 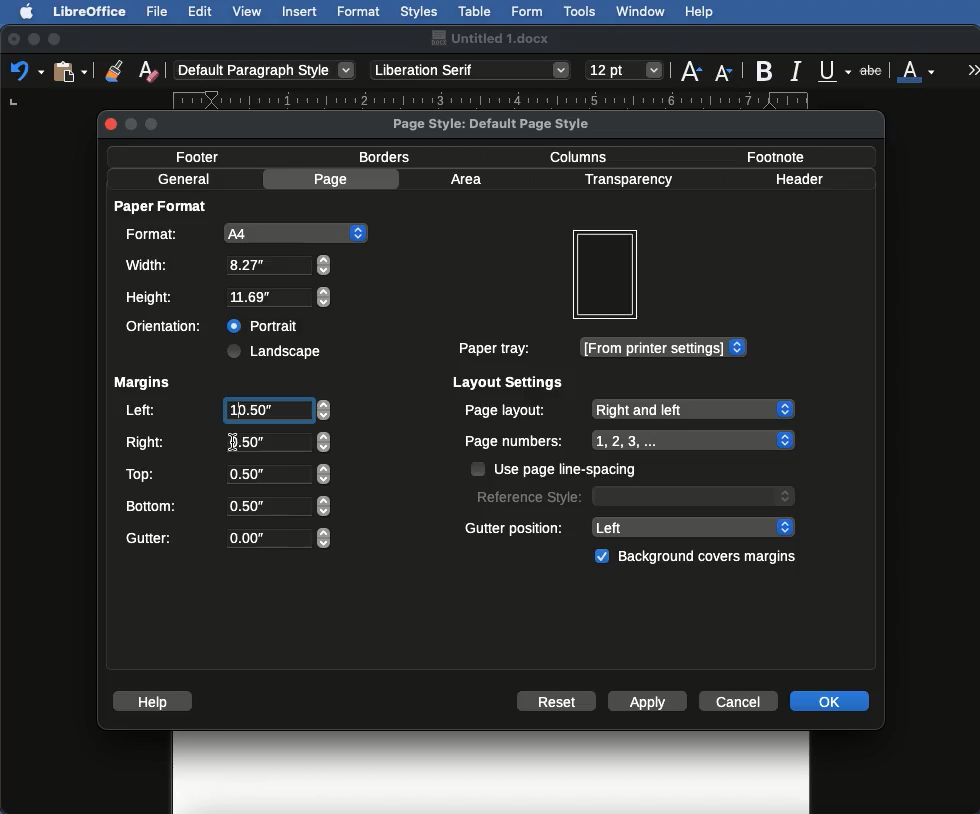 What do you see at coordinates (111, 124) in the screenshot?
I see `close` at bounding box center [111, 124].